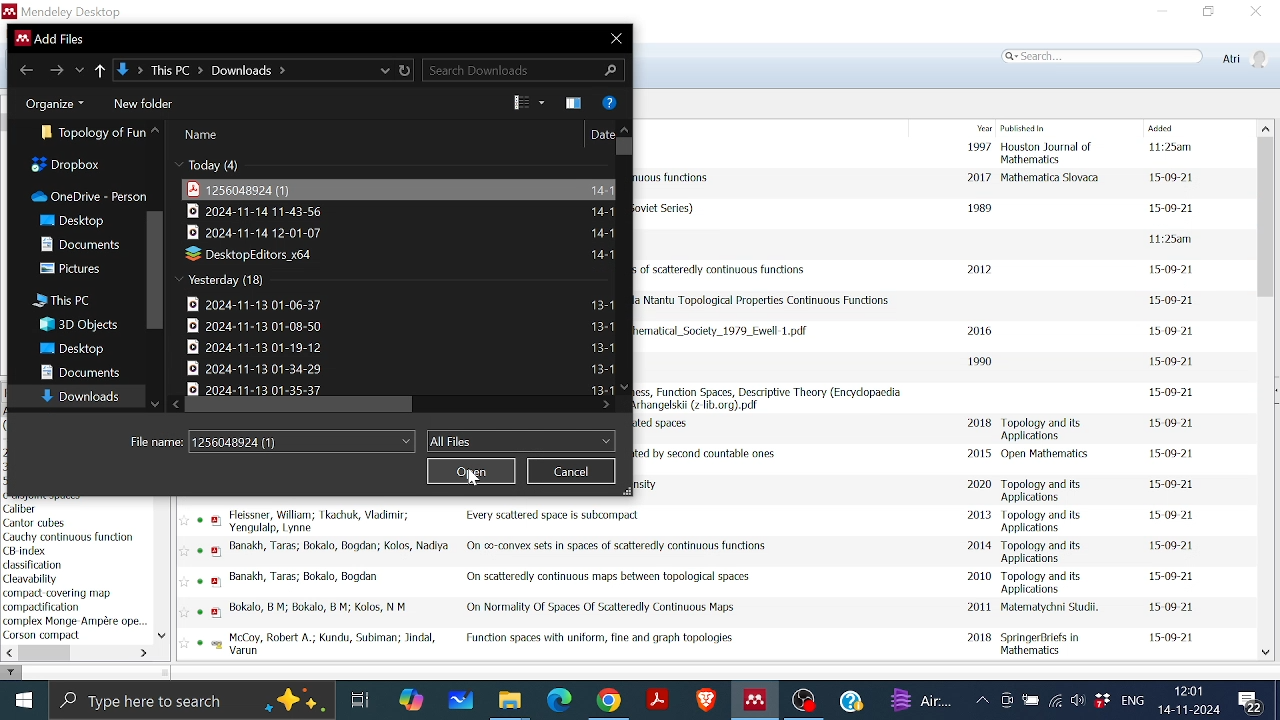 Image resolution: width=1280 pixels, height=720 pixels. Describe the element at coordinates (35, 580) in the screenshot. I see `keyword` at that location.